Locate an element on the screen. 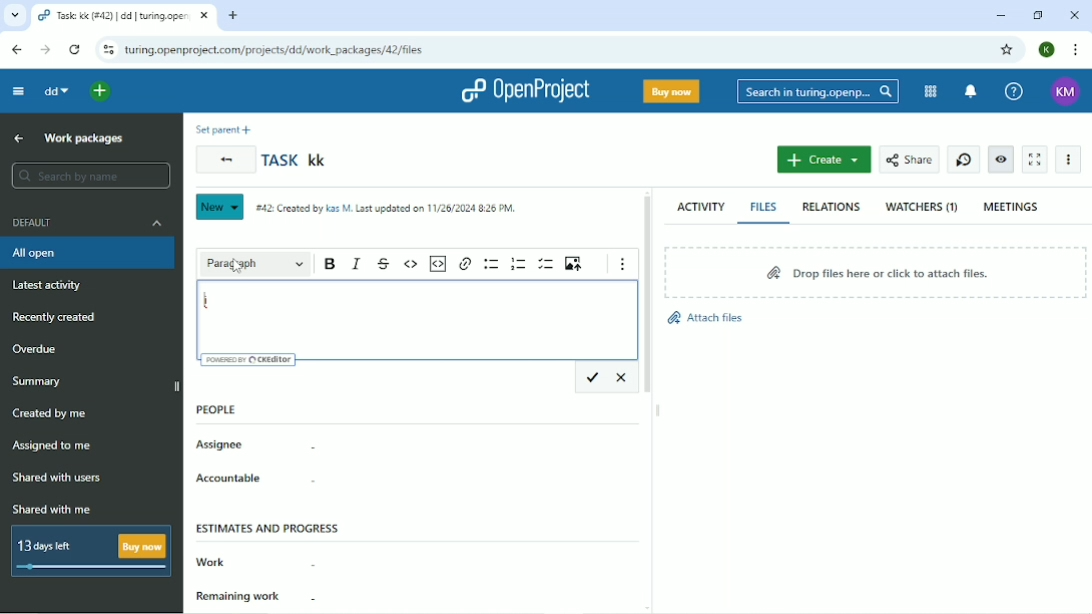 Image resolution: width=1092 pixels, height=614 pixels. New is located at coordinates (219, 207).